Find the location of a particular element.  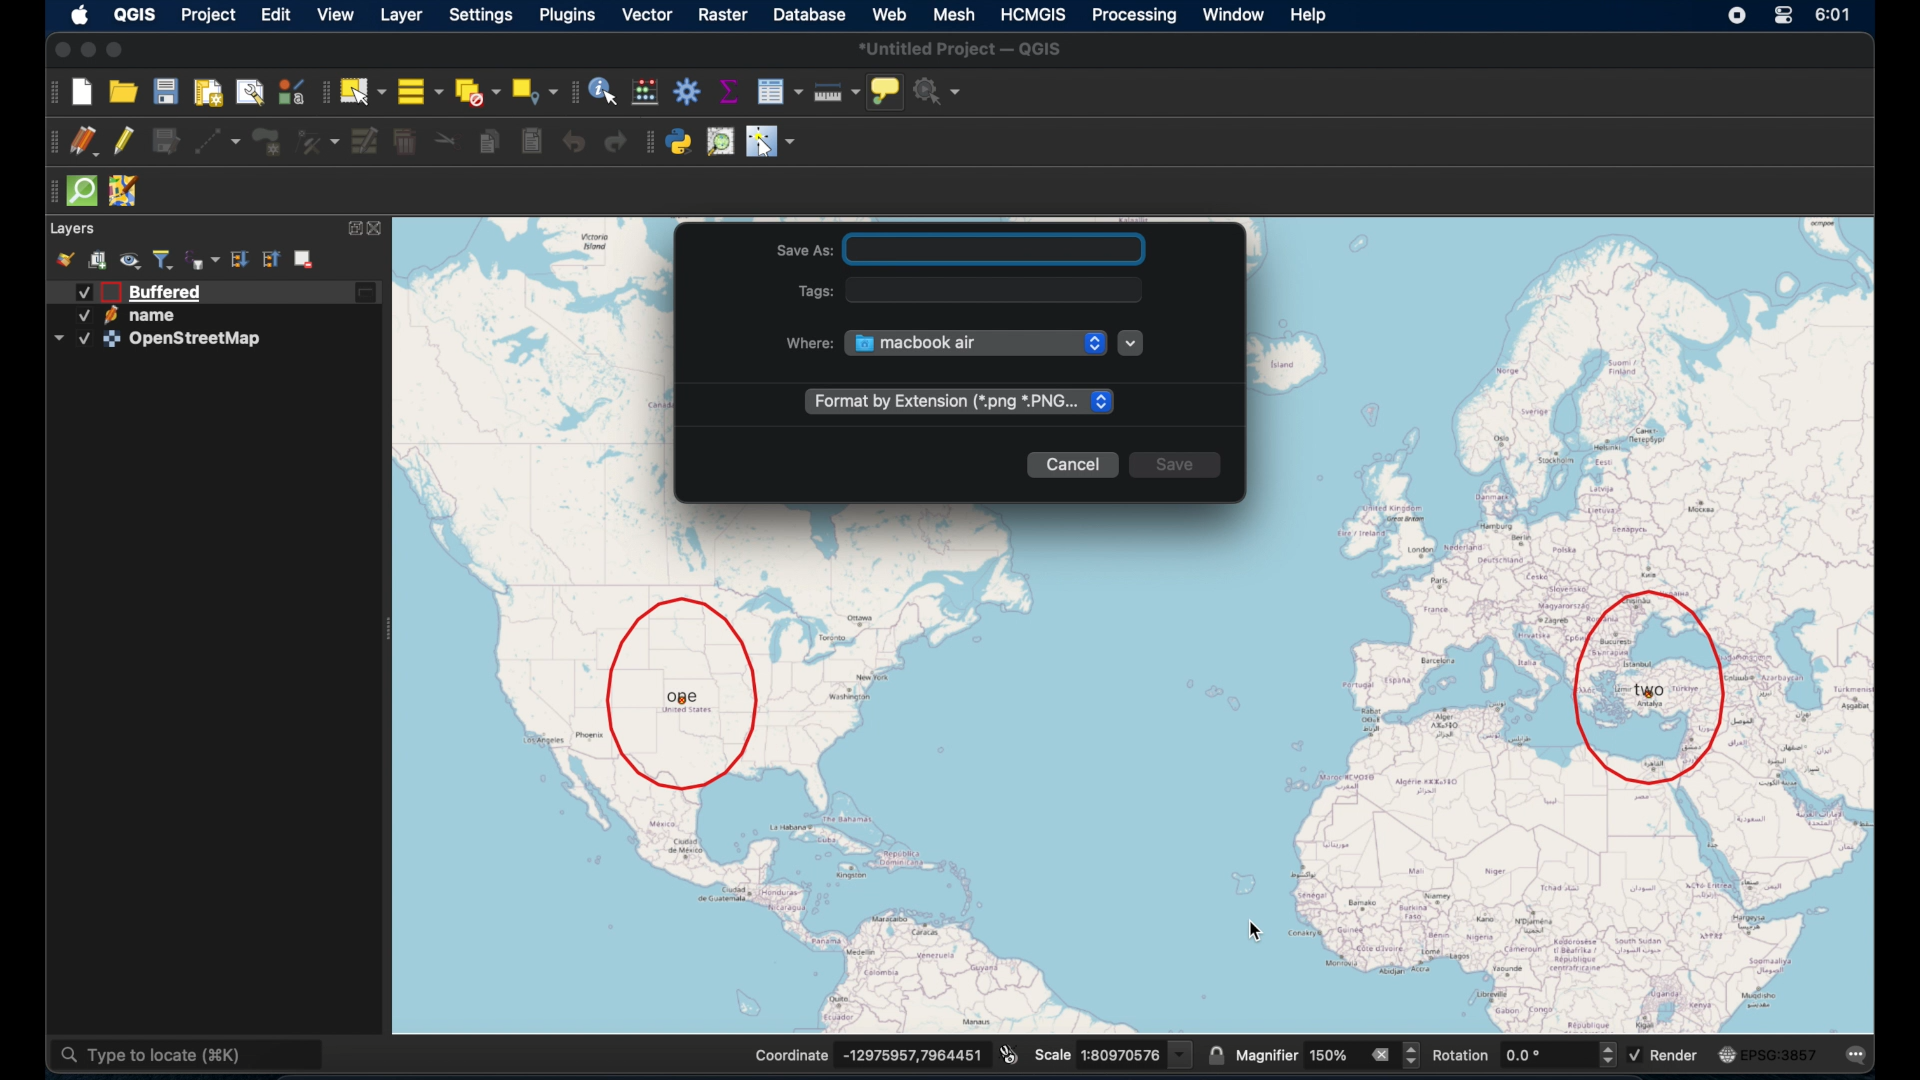

Checked checkbox is located at coordinates (84, 292).